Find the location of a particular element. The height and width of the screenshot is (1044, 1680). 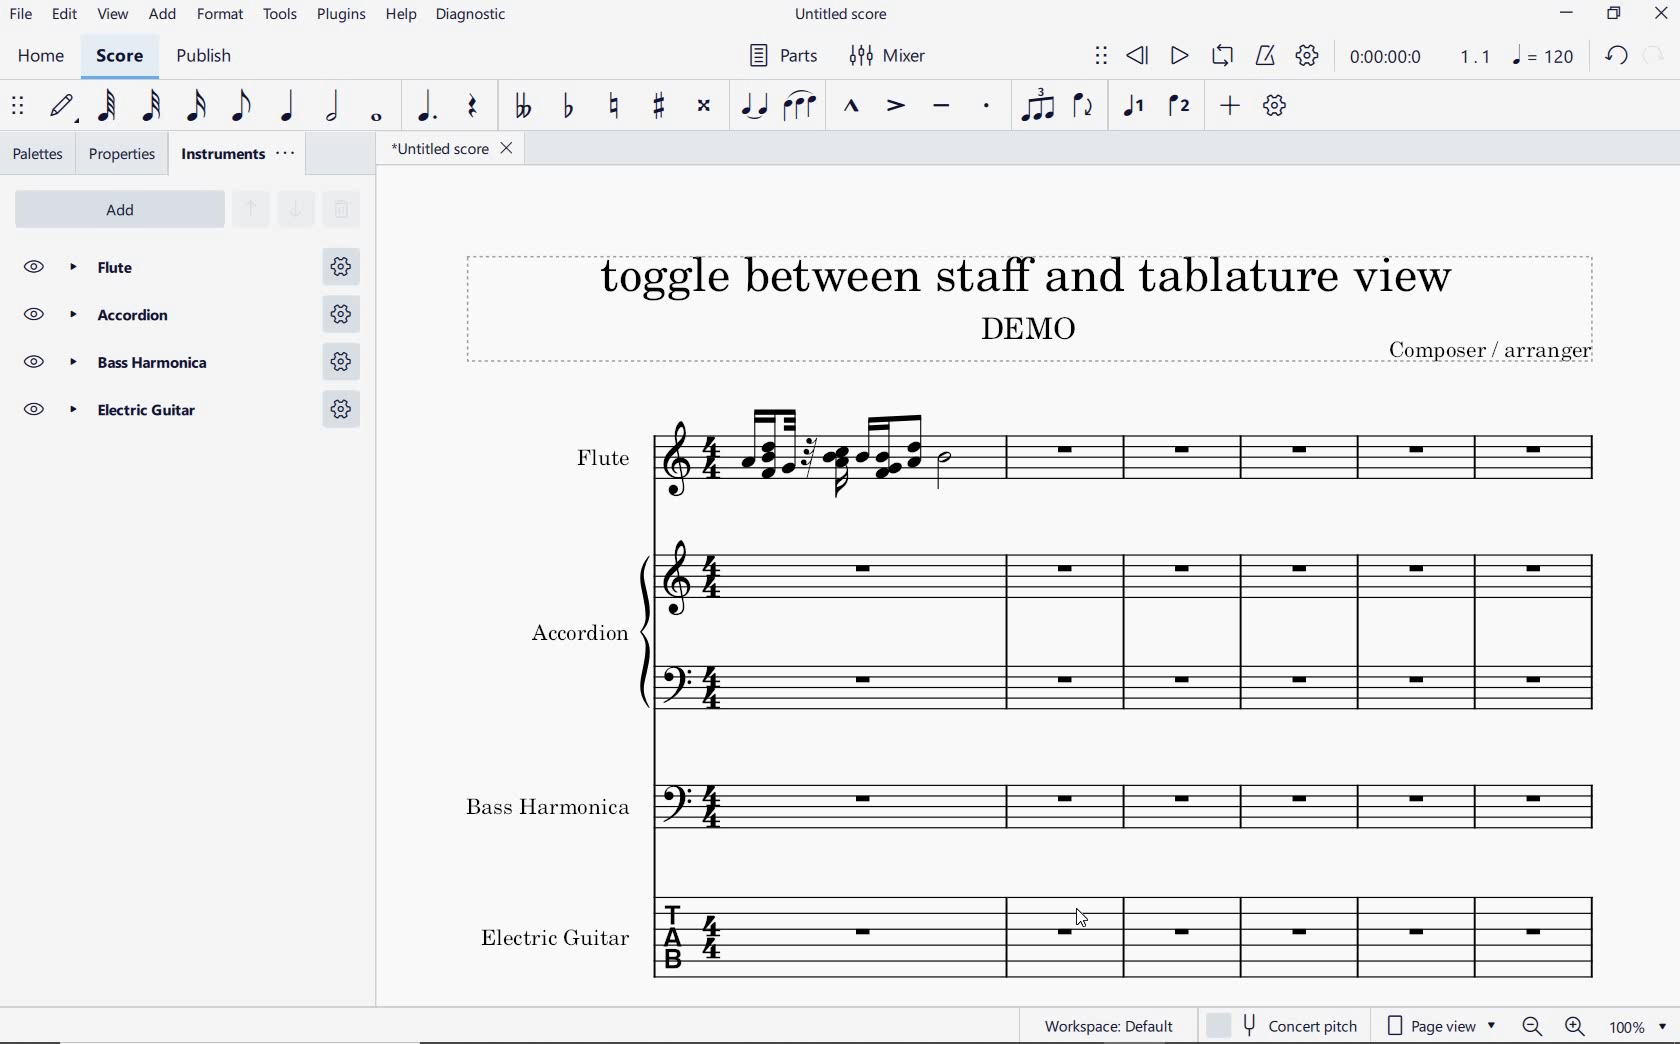

add is located at coordinates (160, 16).